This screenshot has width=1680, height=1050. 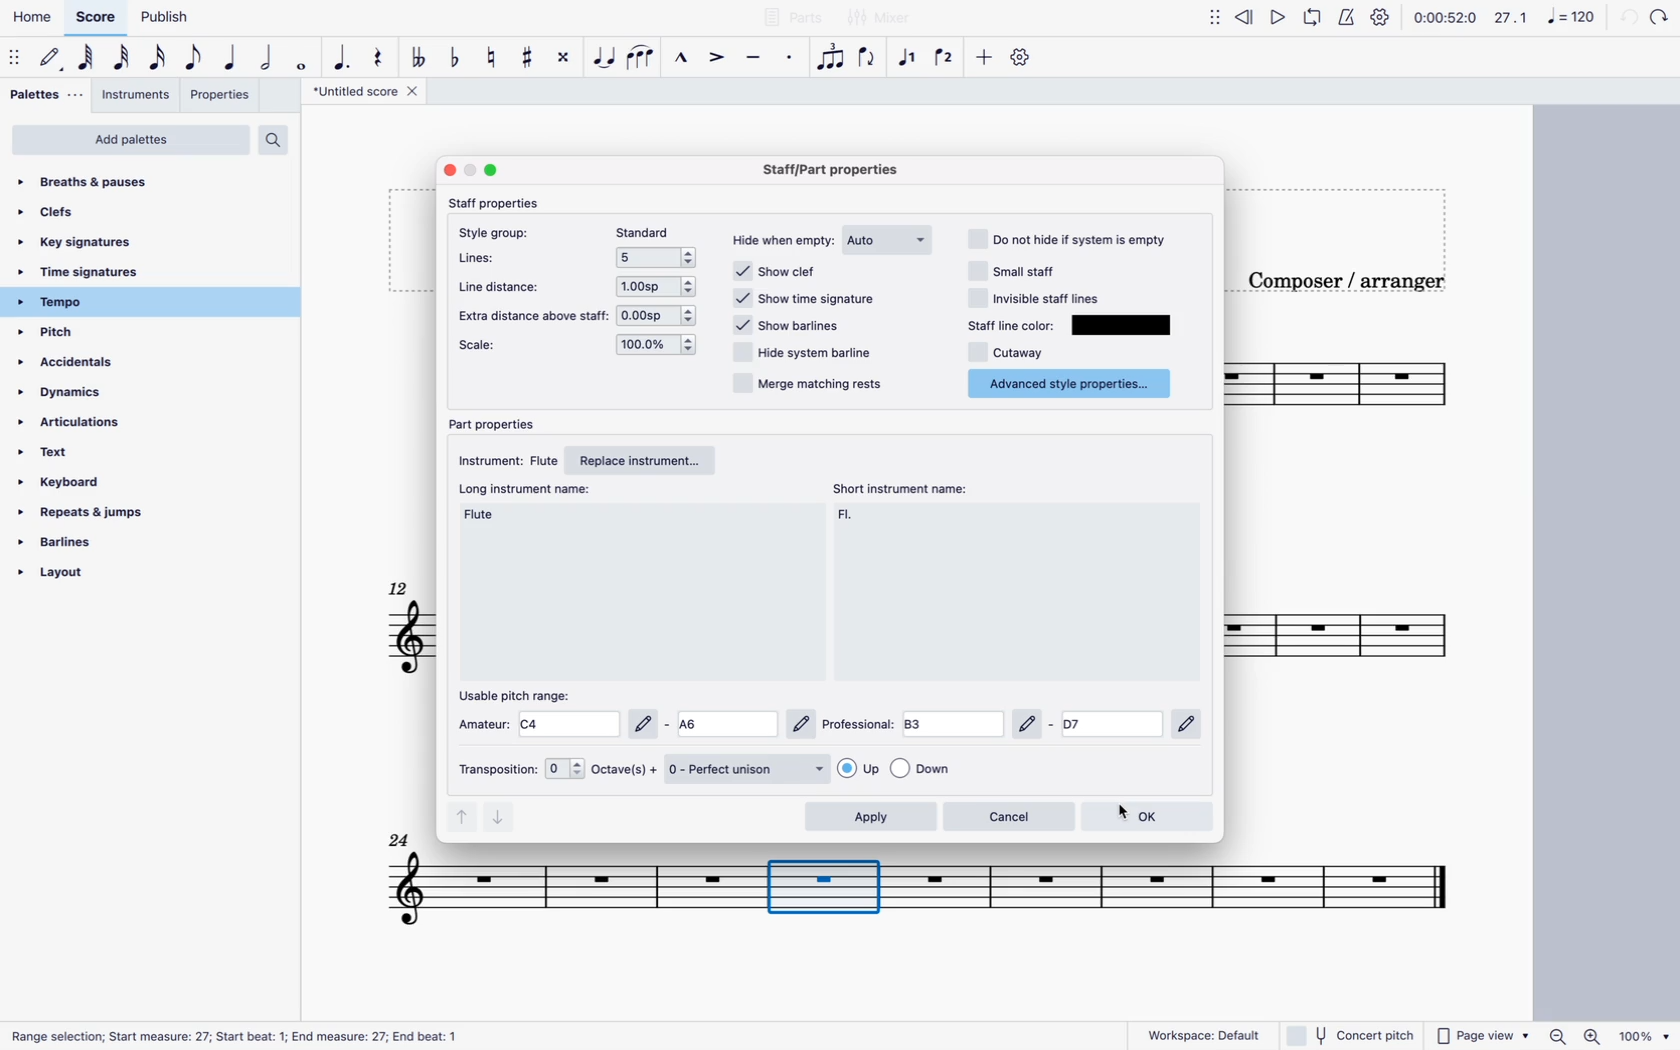 I want to click on rest, so click(x=382, y=58).